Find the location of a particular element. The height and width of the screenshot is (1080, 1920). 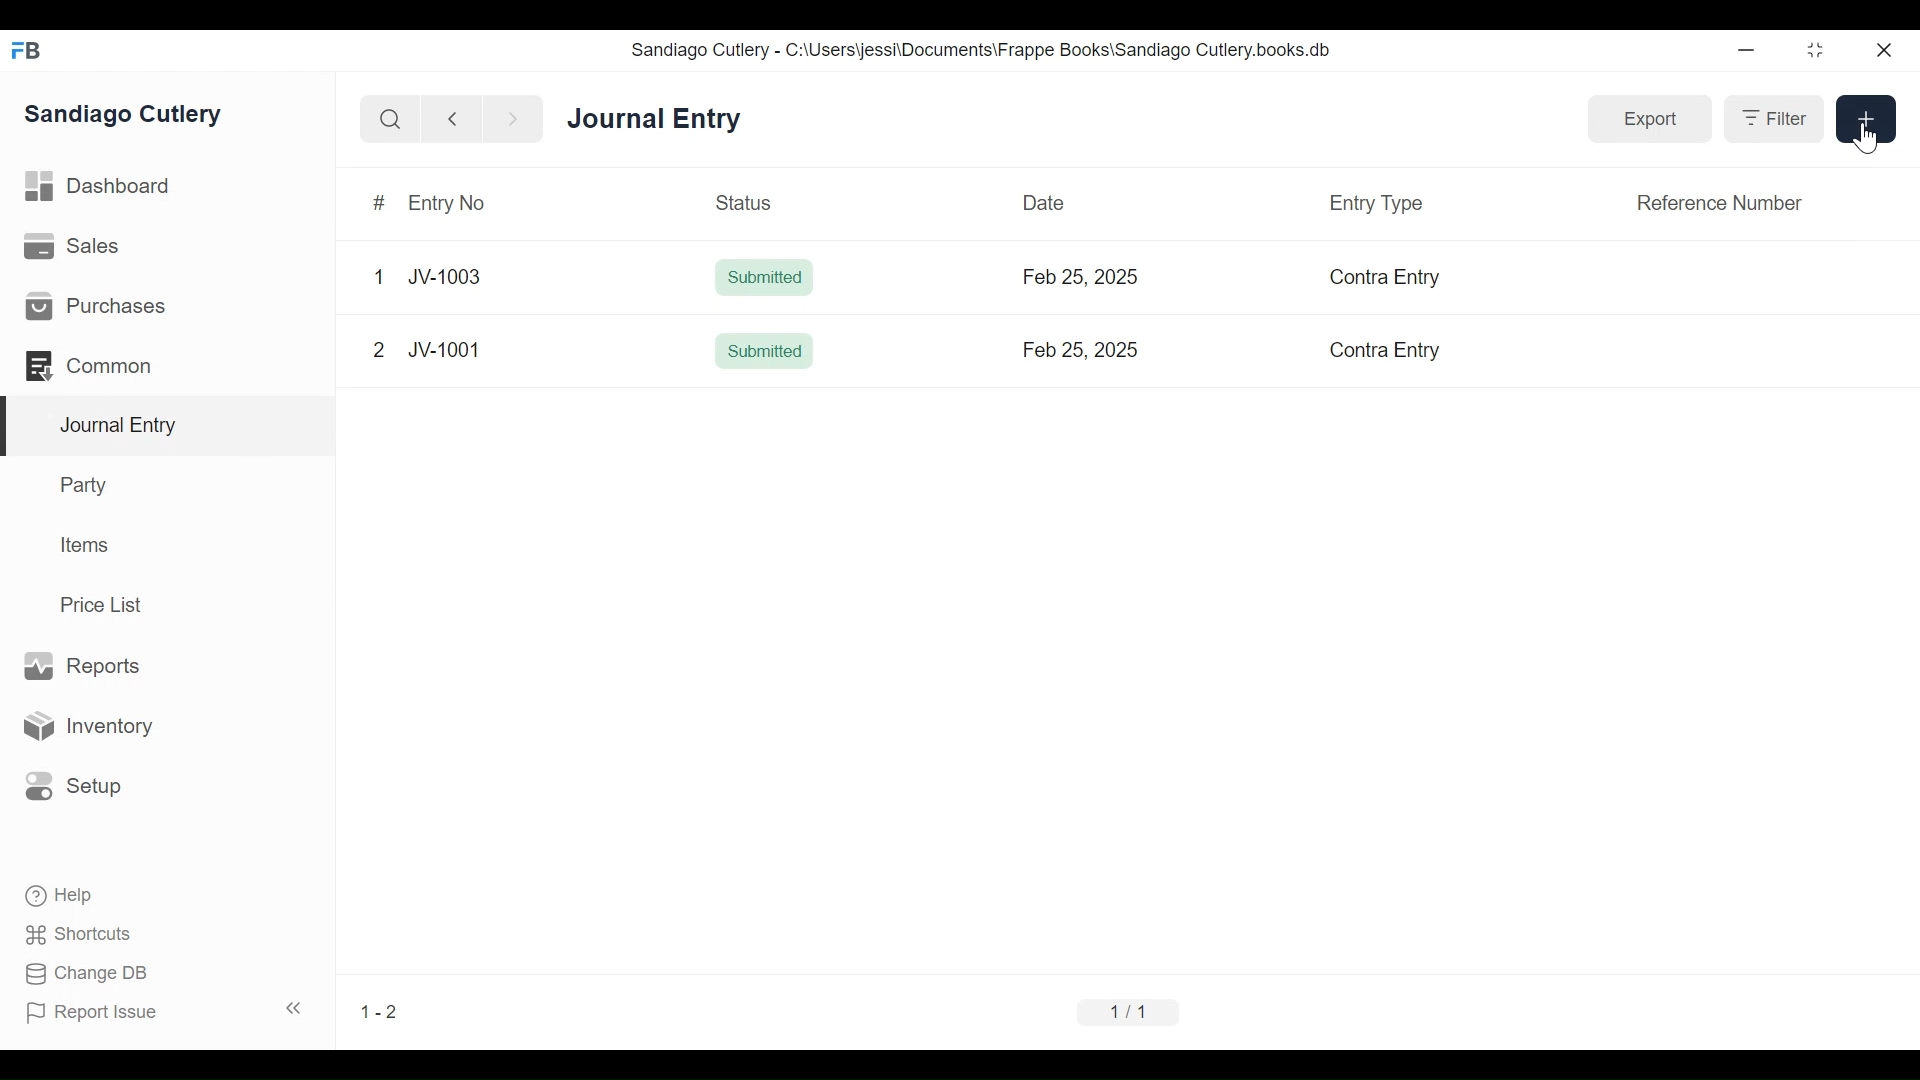

Price List is located at coordinates (105, 604).